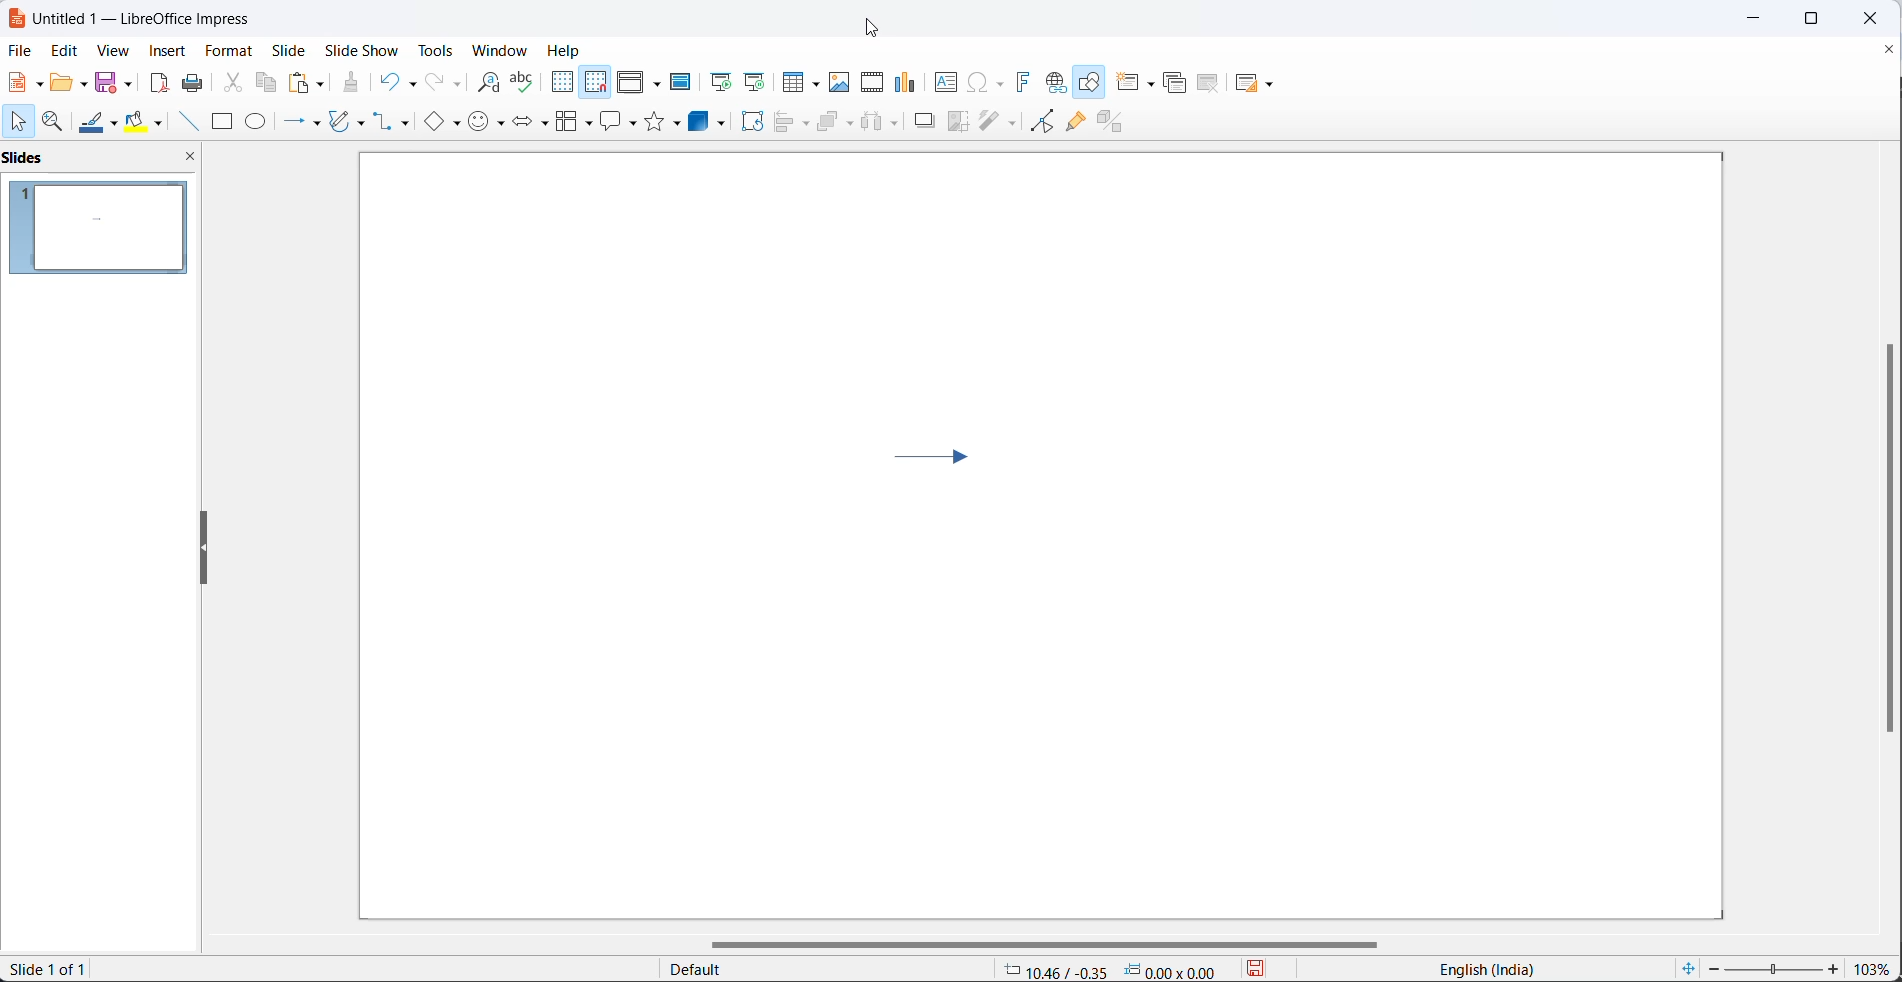 The image size is (1902, 982). I want to click on zoom percentage, so click(1877, 966).